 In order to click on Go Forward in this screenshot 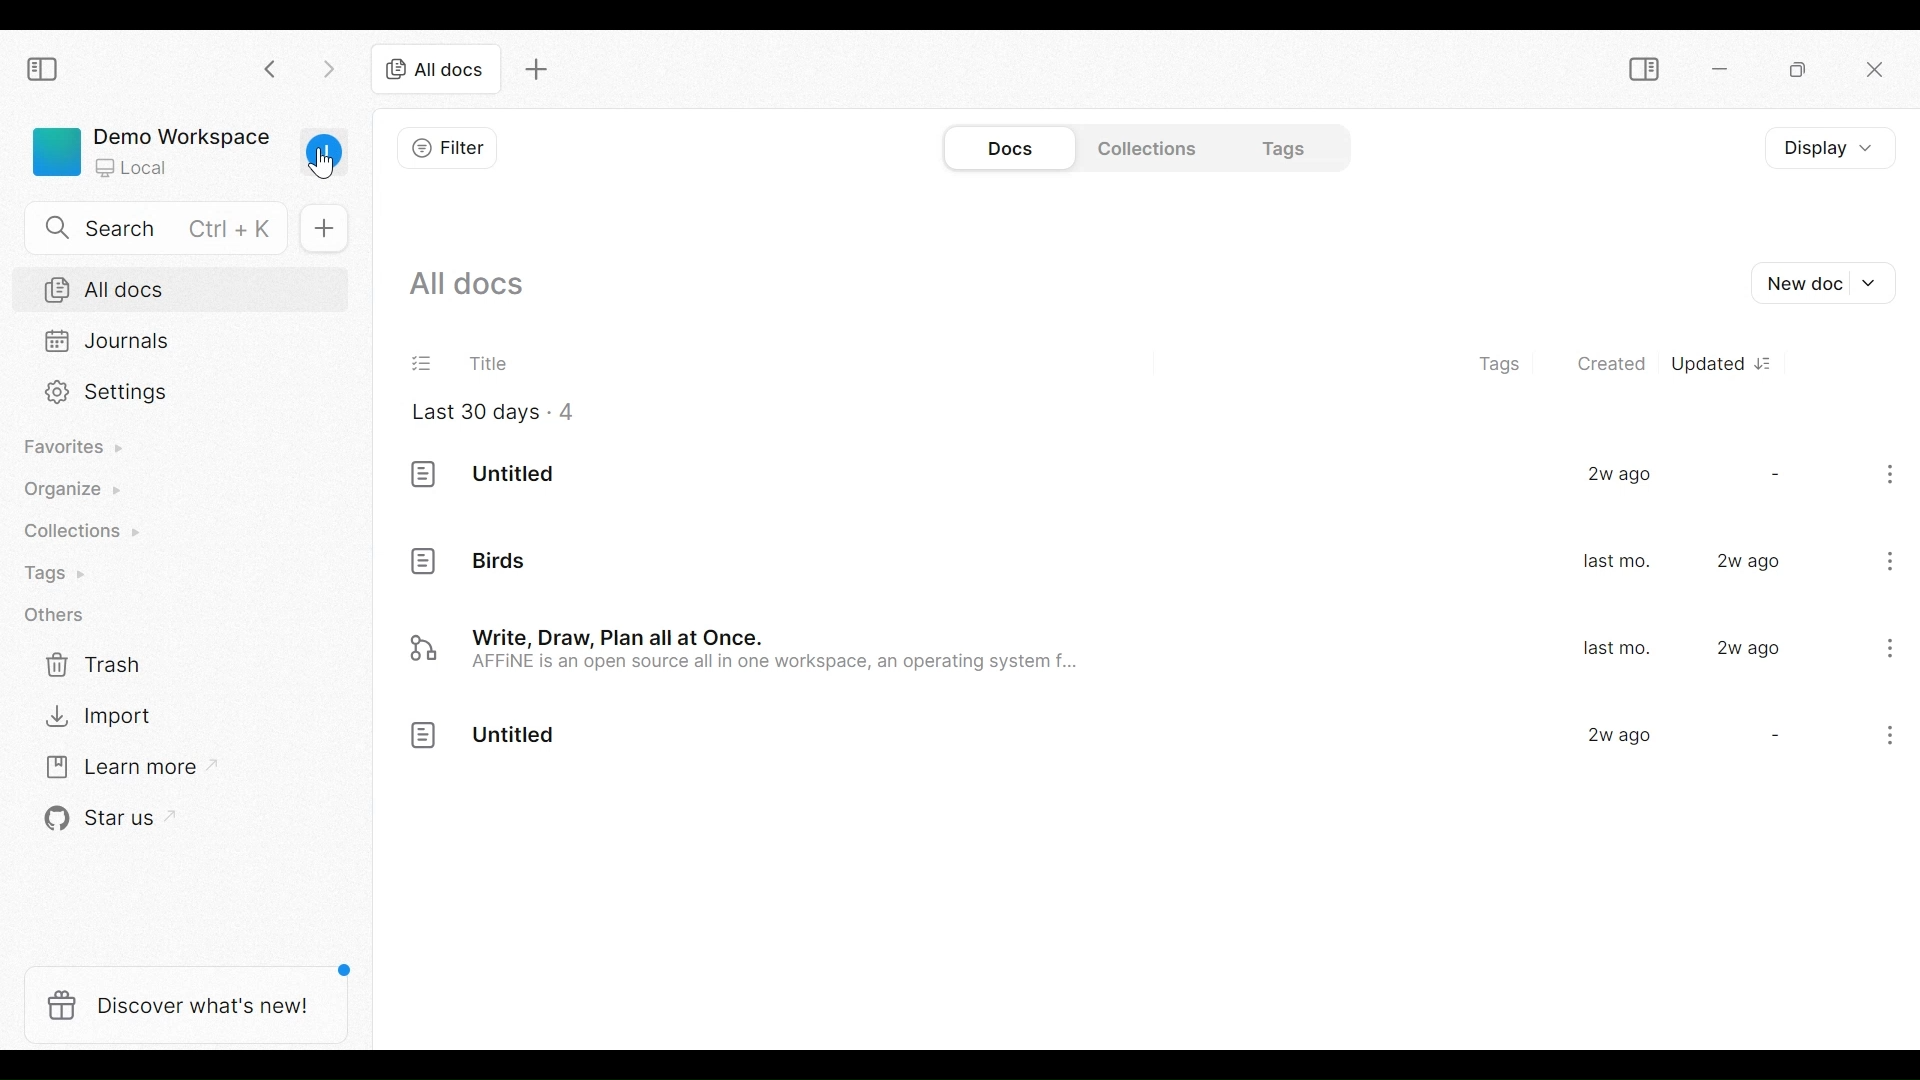, I will do `click(325, 69)`.